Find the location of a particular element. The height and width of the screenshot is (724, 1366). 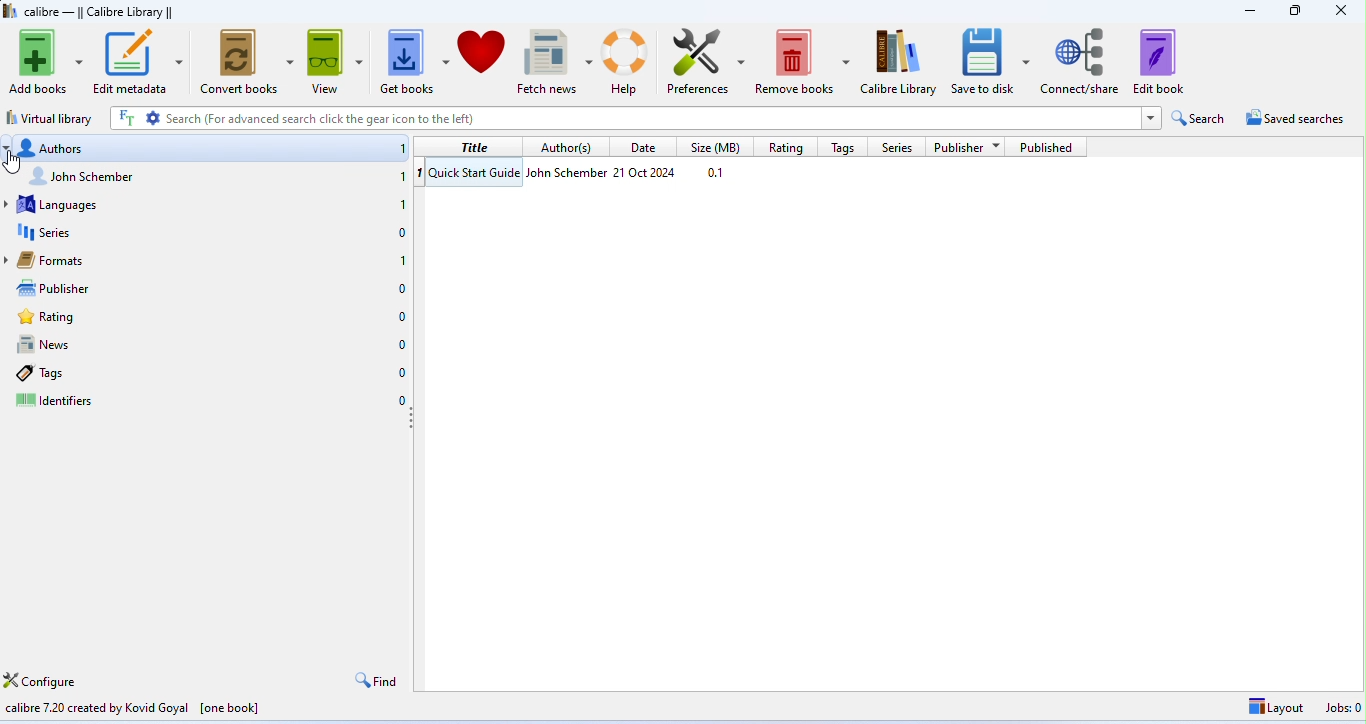

cursor is located at coordinates (14, 162).